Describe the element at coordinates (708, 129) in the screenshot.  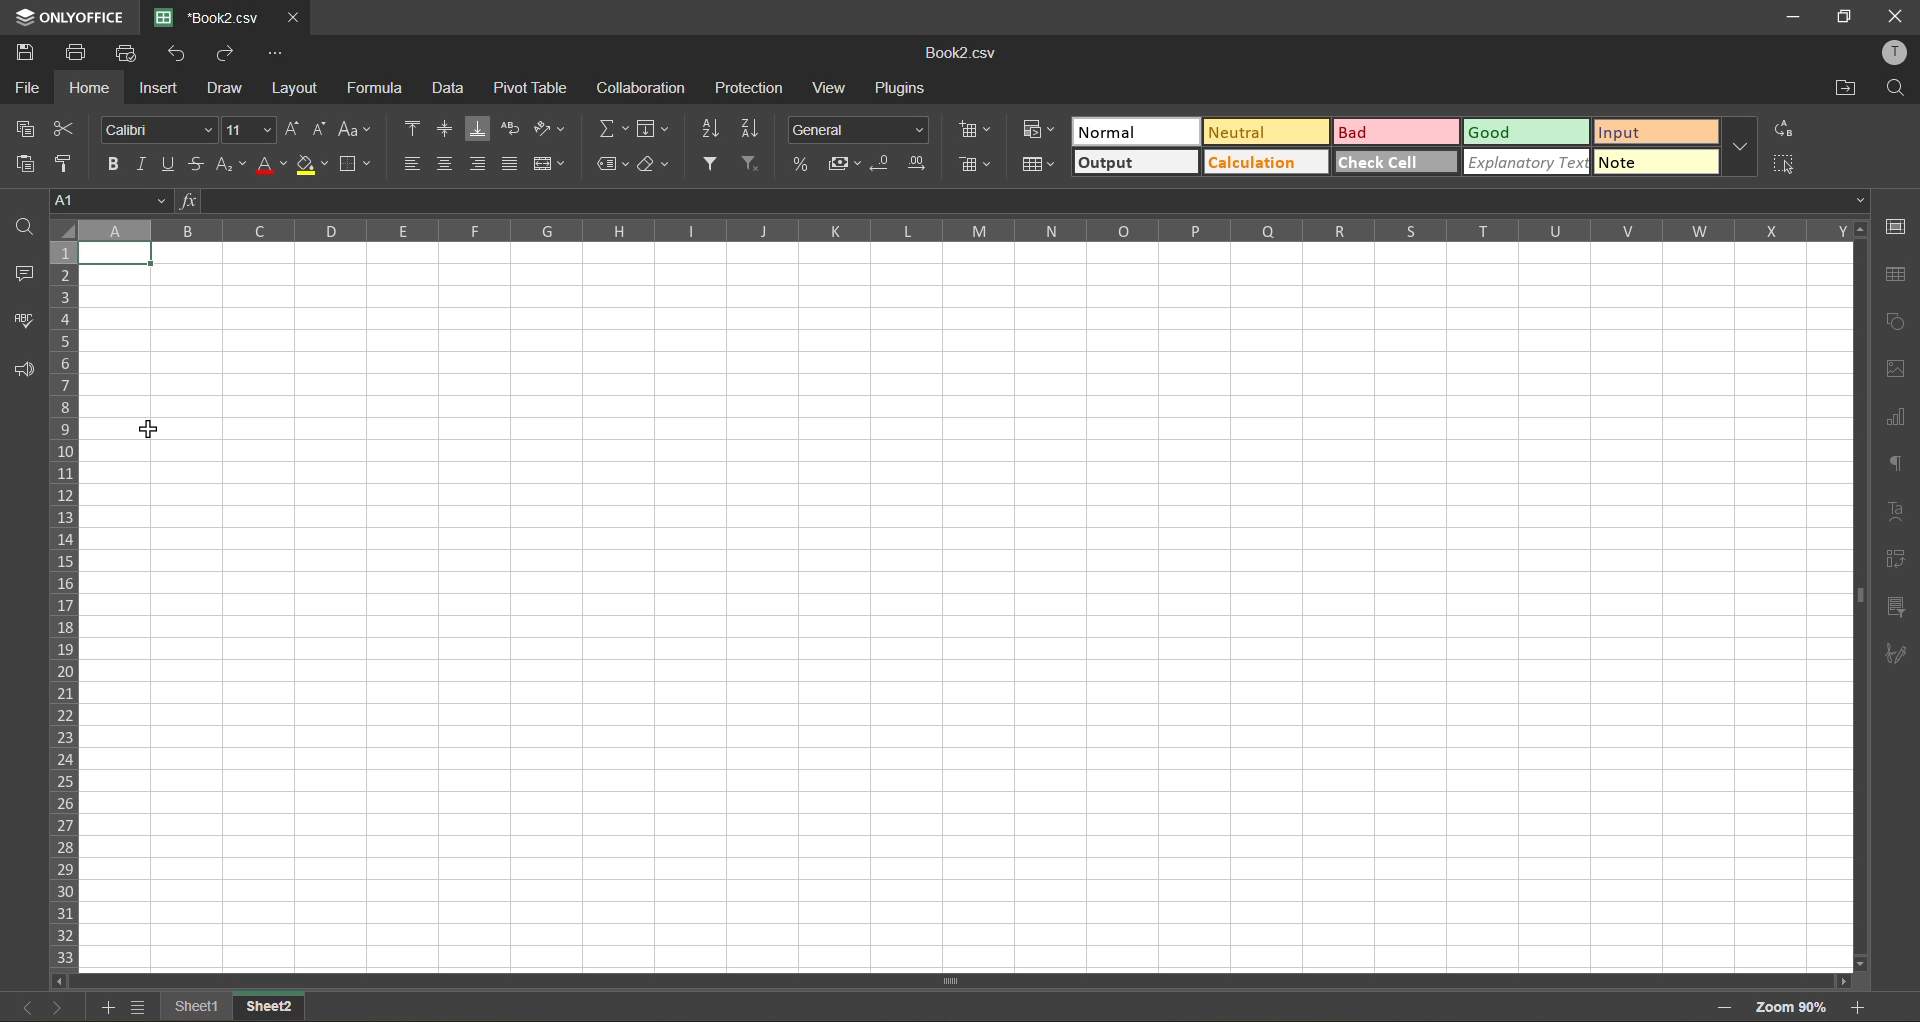
I see `sort ascending` at that location.